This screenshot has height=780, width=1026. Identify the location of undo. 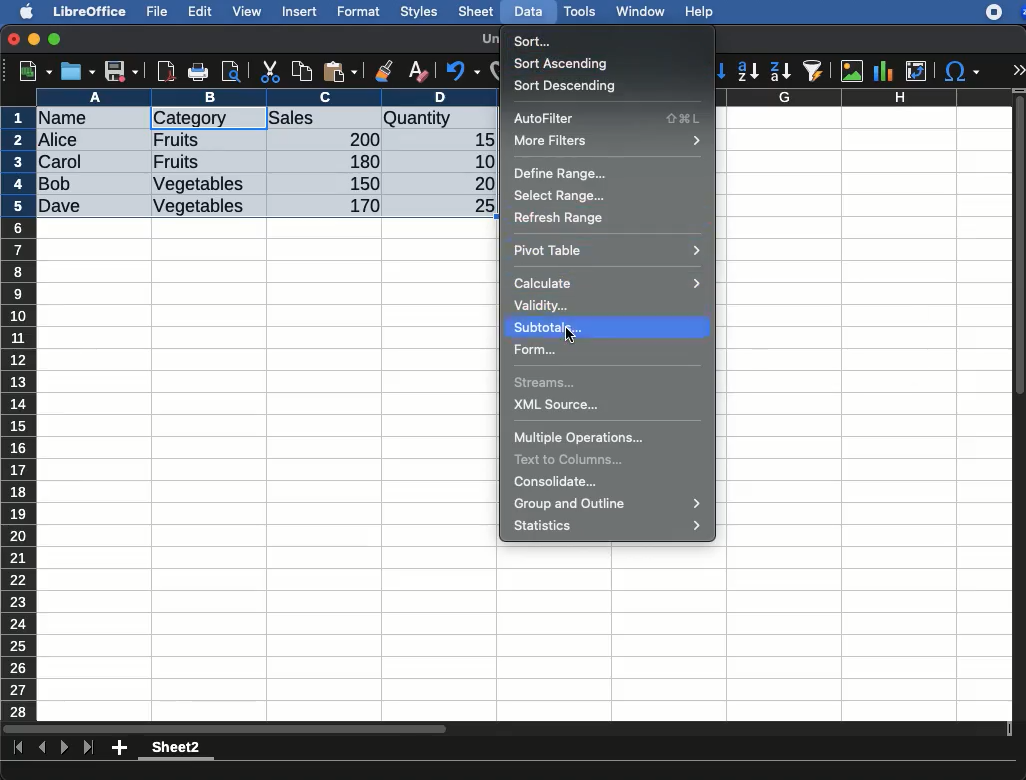
(463, 71).